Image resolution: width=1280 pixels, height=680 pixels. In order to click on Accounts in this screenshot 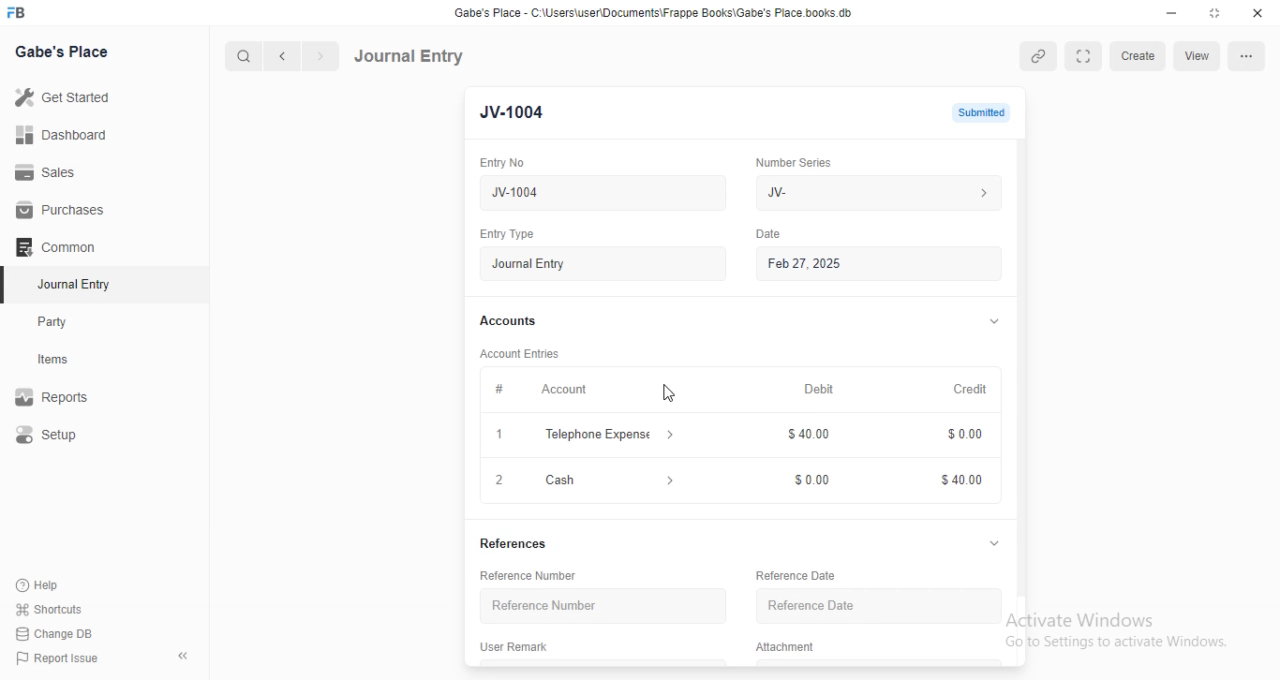, I will do `click(507, 321)`.